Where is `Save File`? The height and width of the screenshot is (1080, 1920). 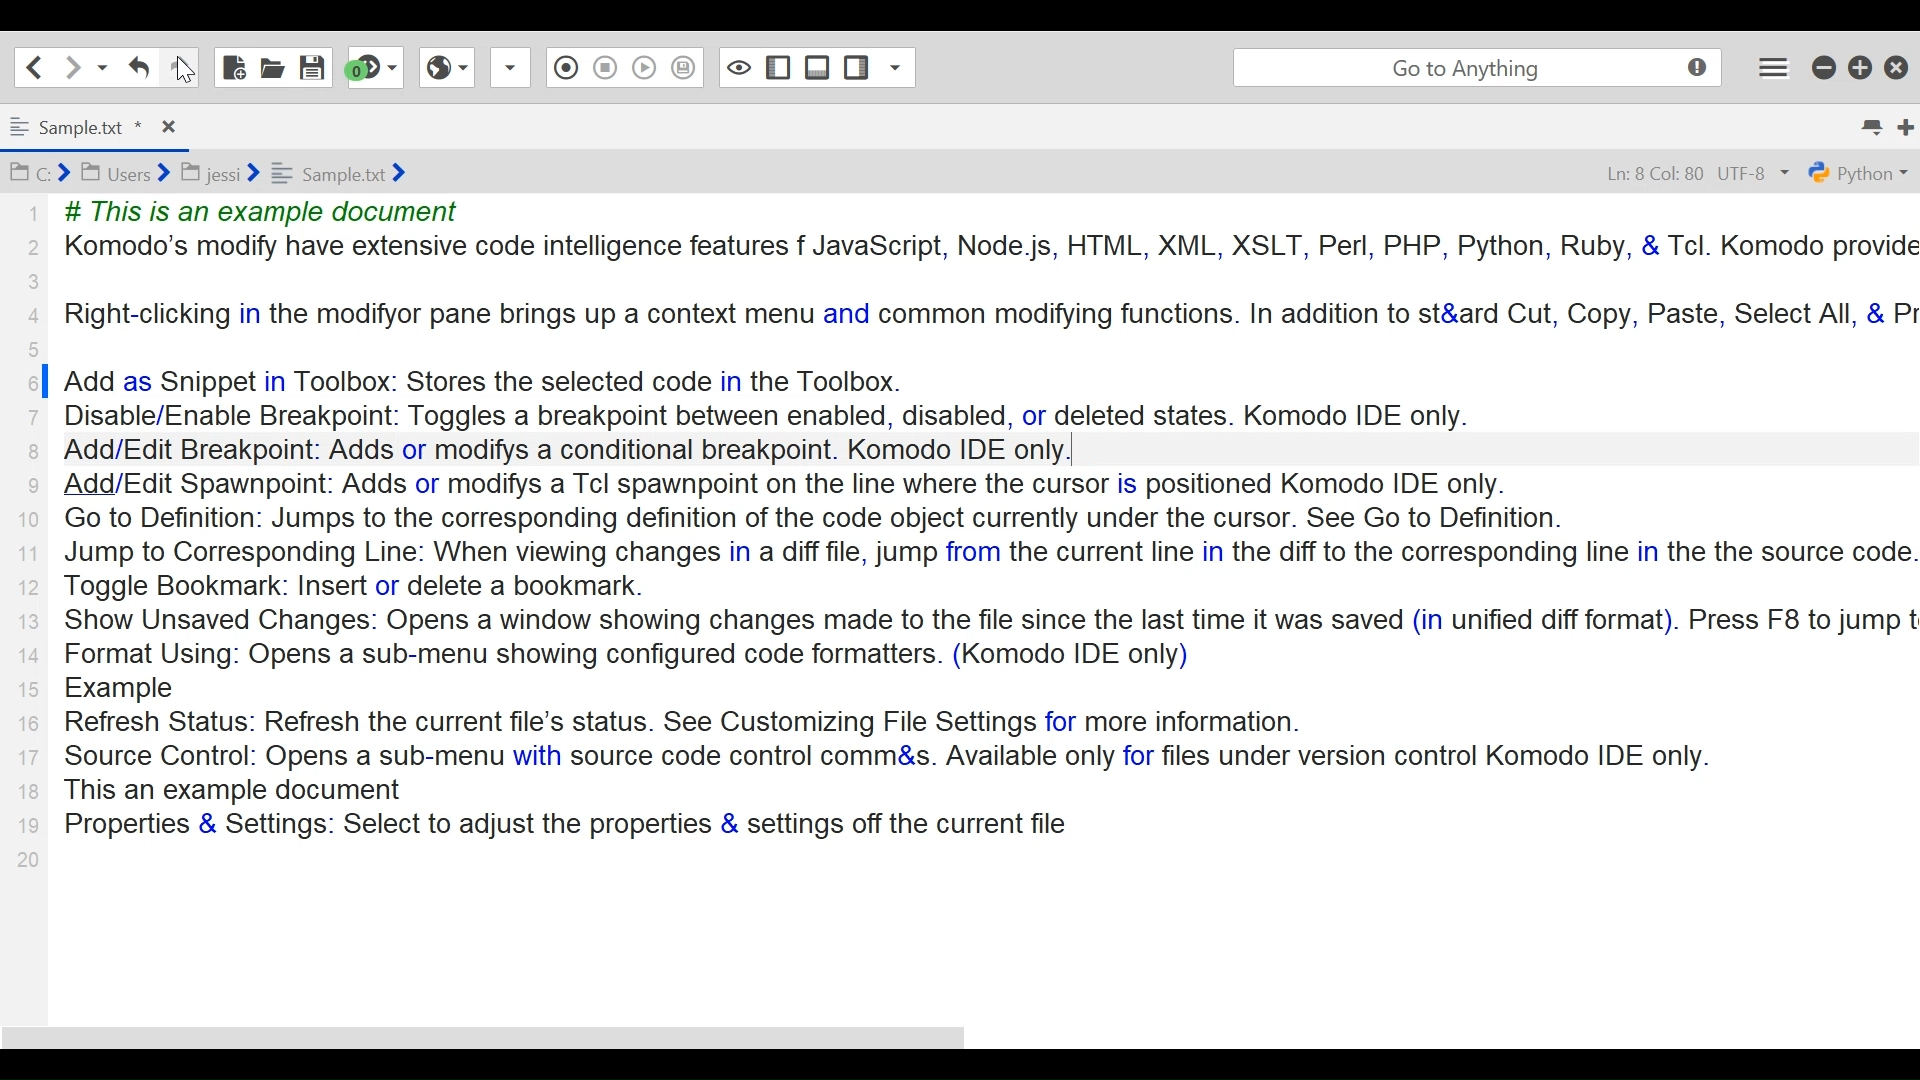 Save File is located at coordinates (313, 66).